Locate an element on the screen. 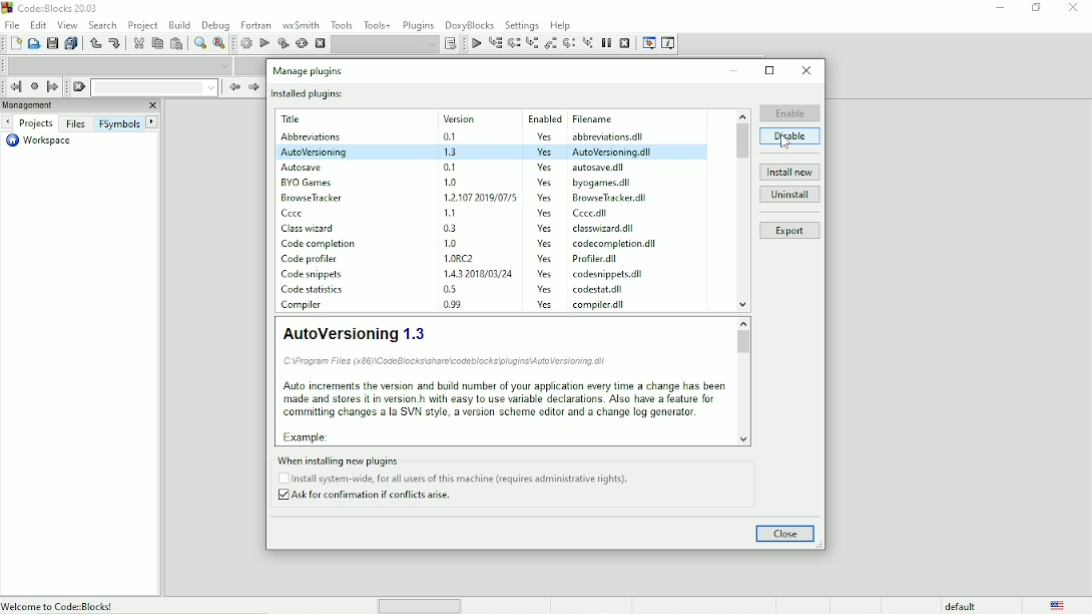  Code statistics is located at coordinates (313, 291).